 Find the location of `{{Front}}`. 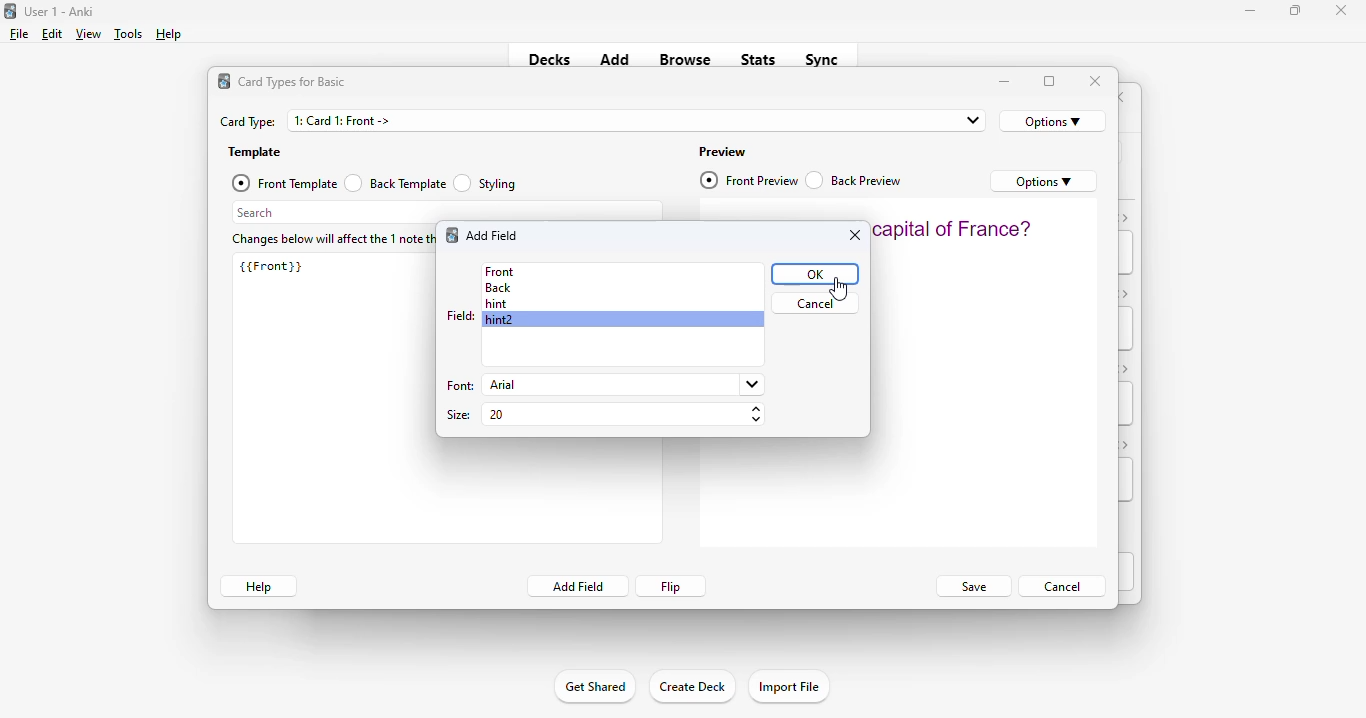

{{Front}} is located at coordinates (271, 266).